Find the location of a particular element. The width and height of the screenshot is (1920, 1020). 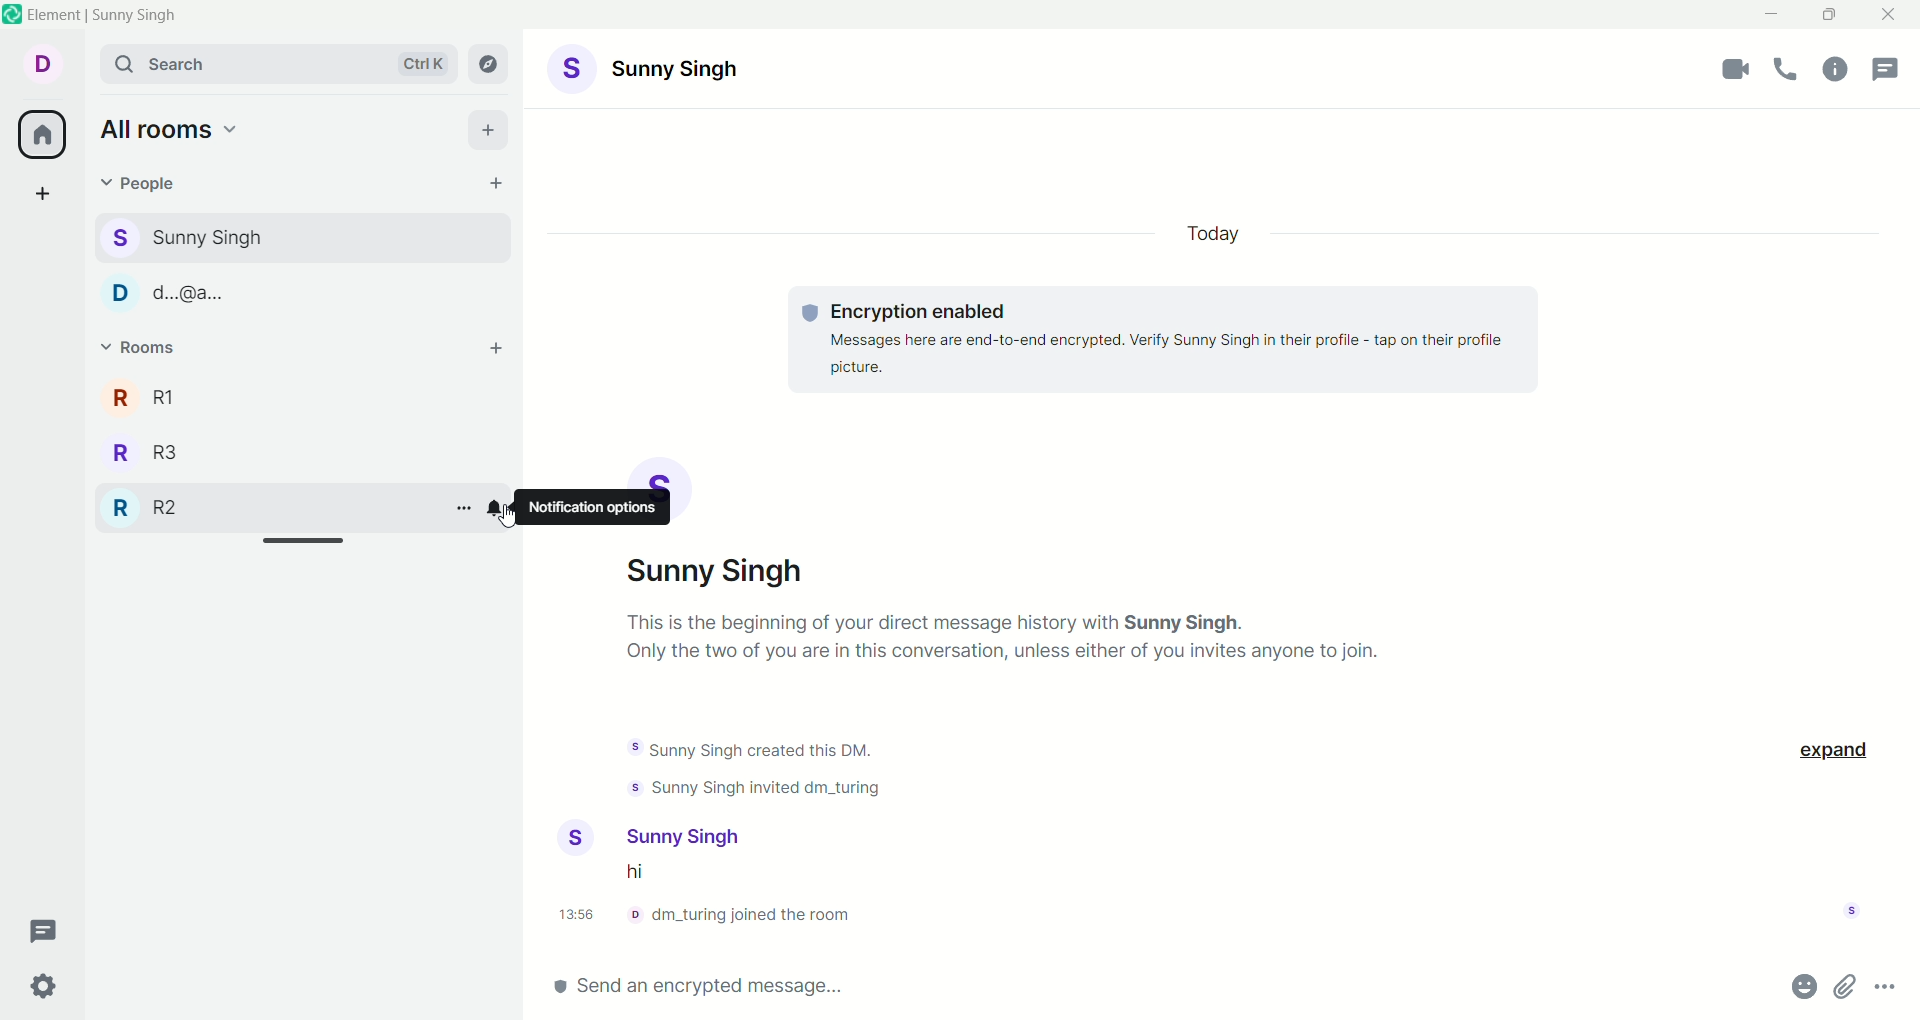

attachment is located at coordinates (1847, 986).